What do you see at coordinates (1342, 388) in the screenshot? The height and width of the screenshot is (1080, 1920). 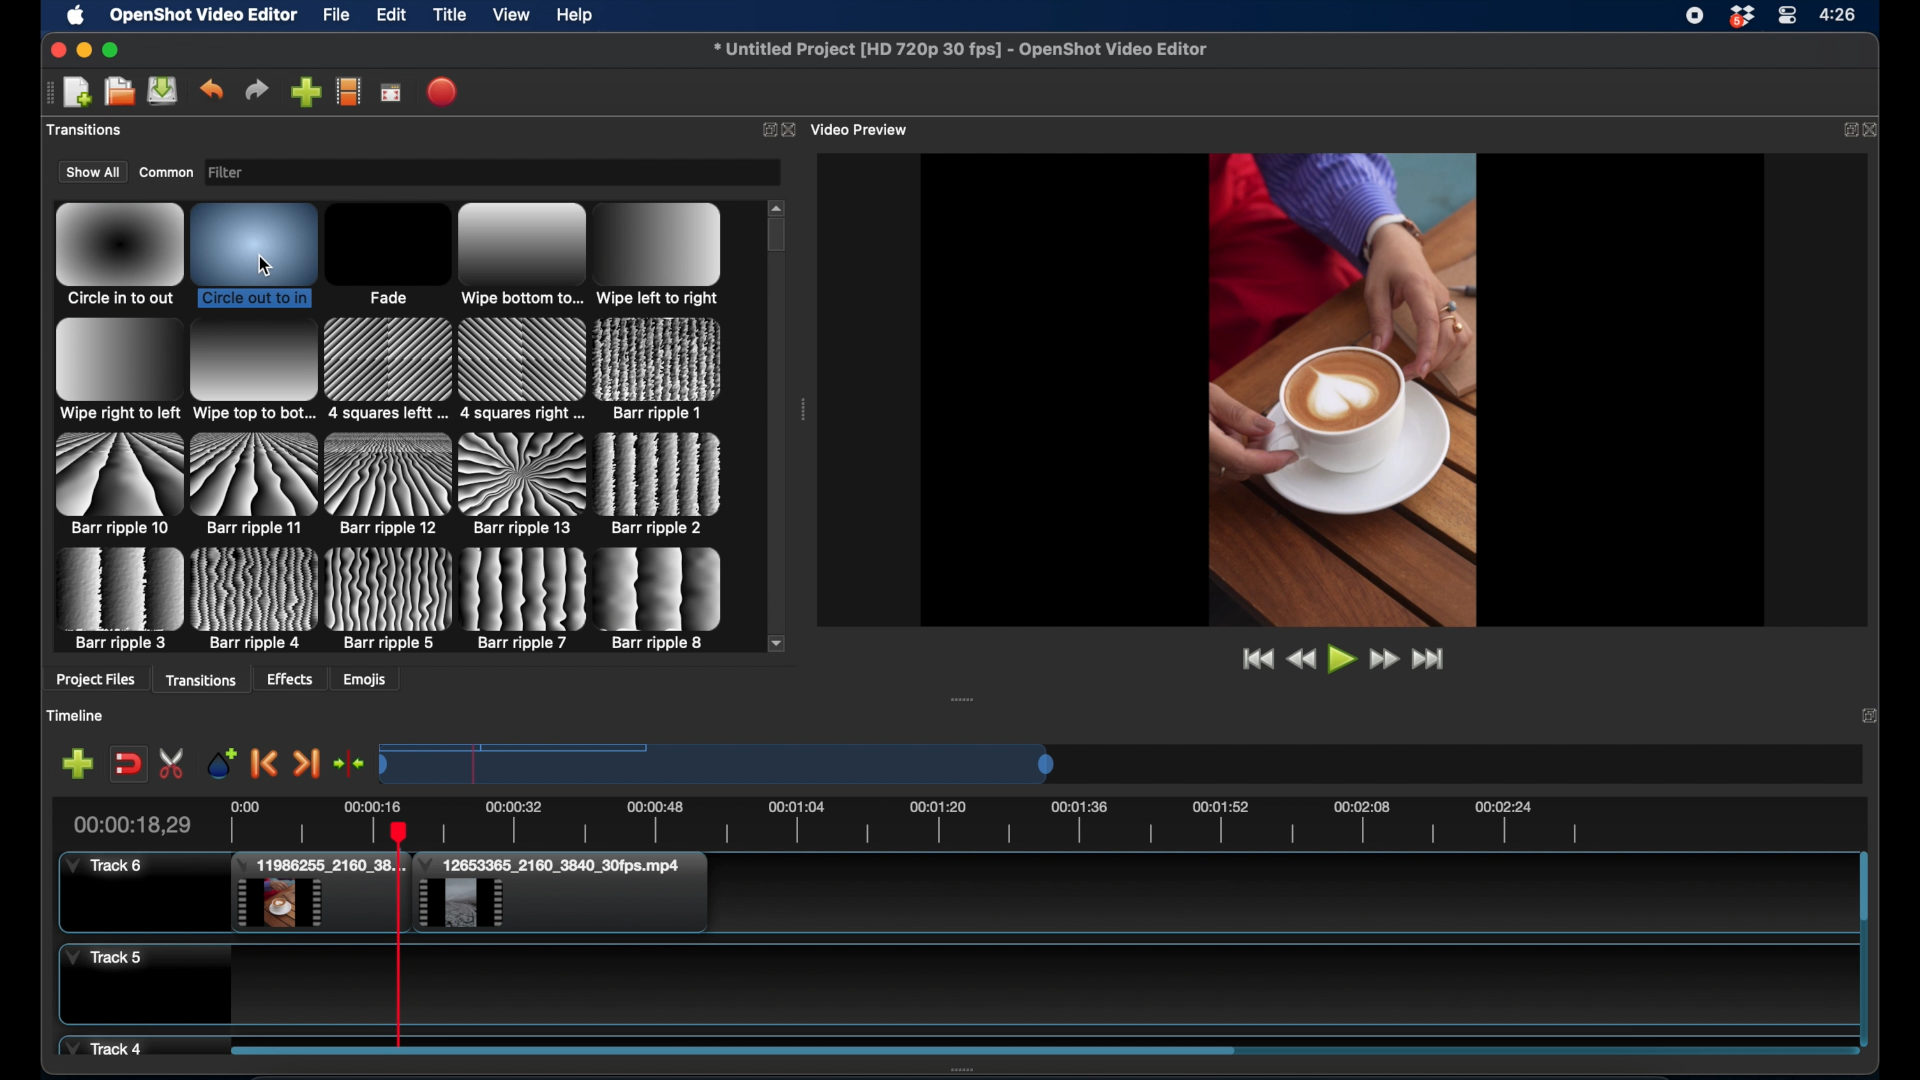 I see `video preview` at bounding box center [1342, 388].